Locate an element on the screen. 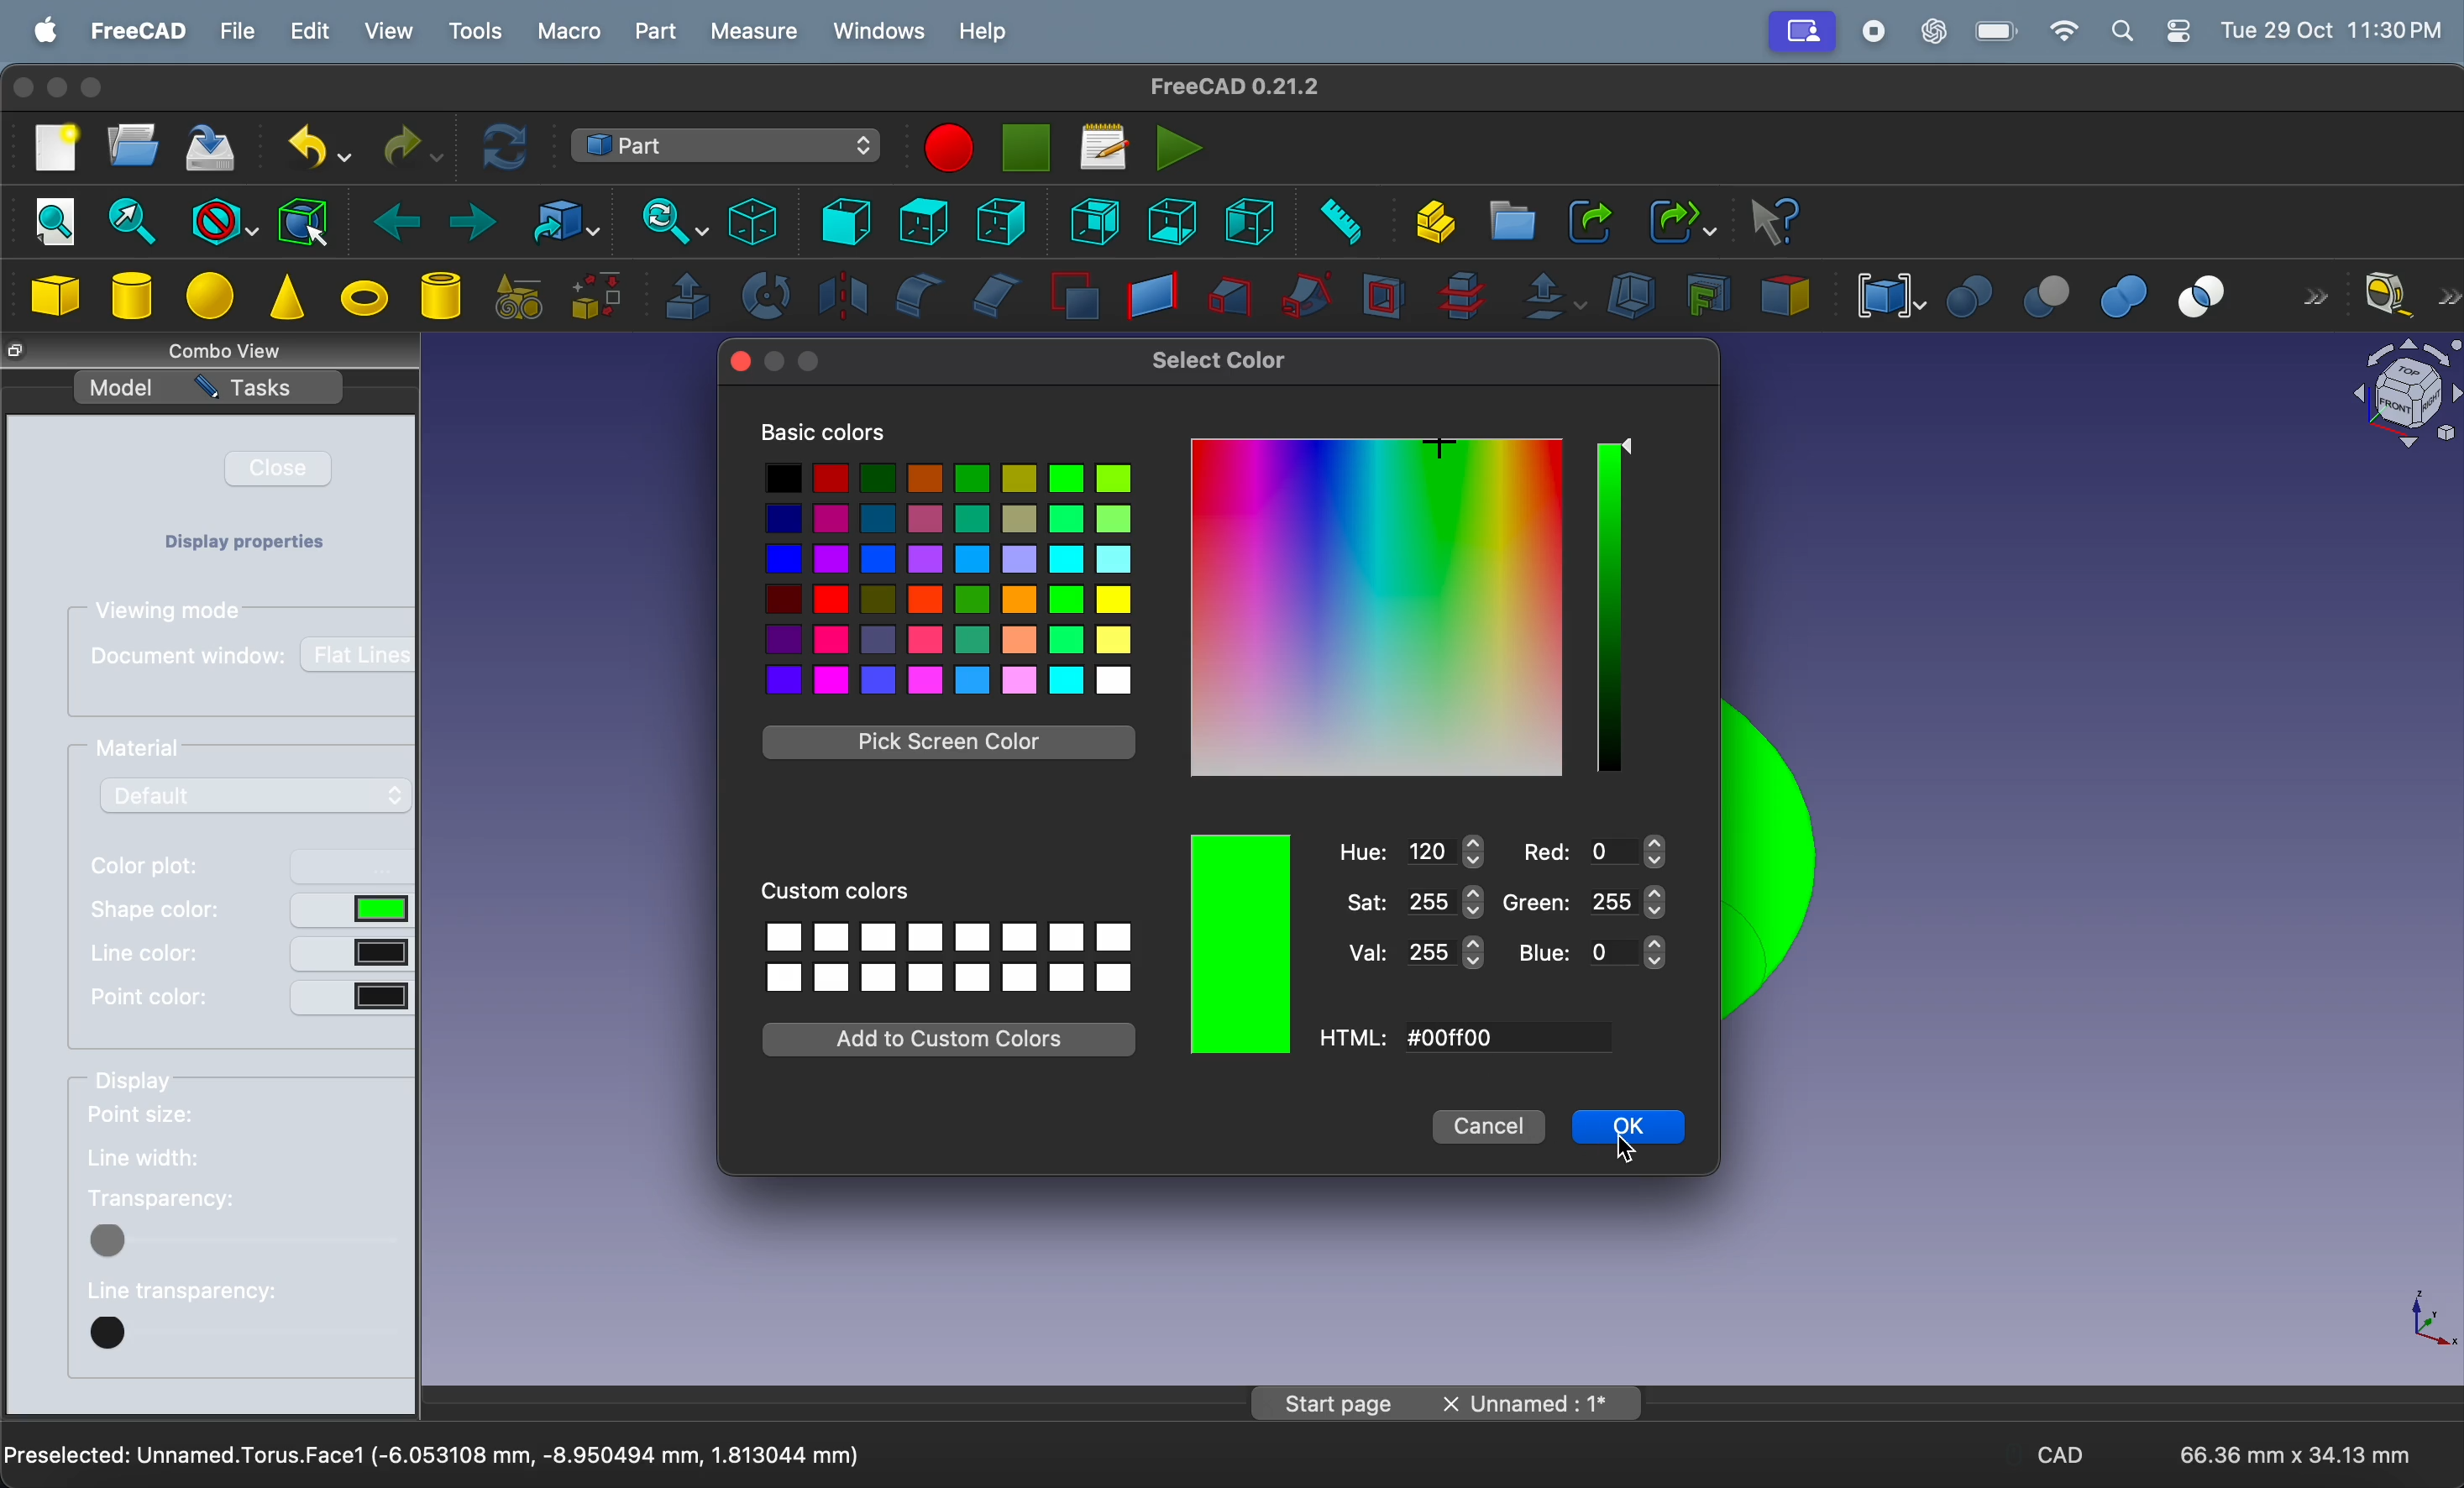 The width and height of the screenshot is (2464, 1488). chatgpt is located at coordinates (1933, 29).